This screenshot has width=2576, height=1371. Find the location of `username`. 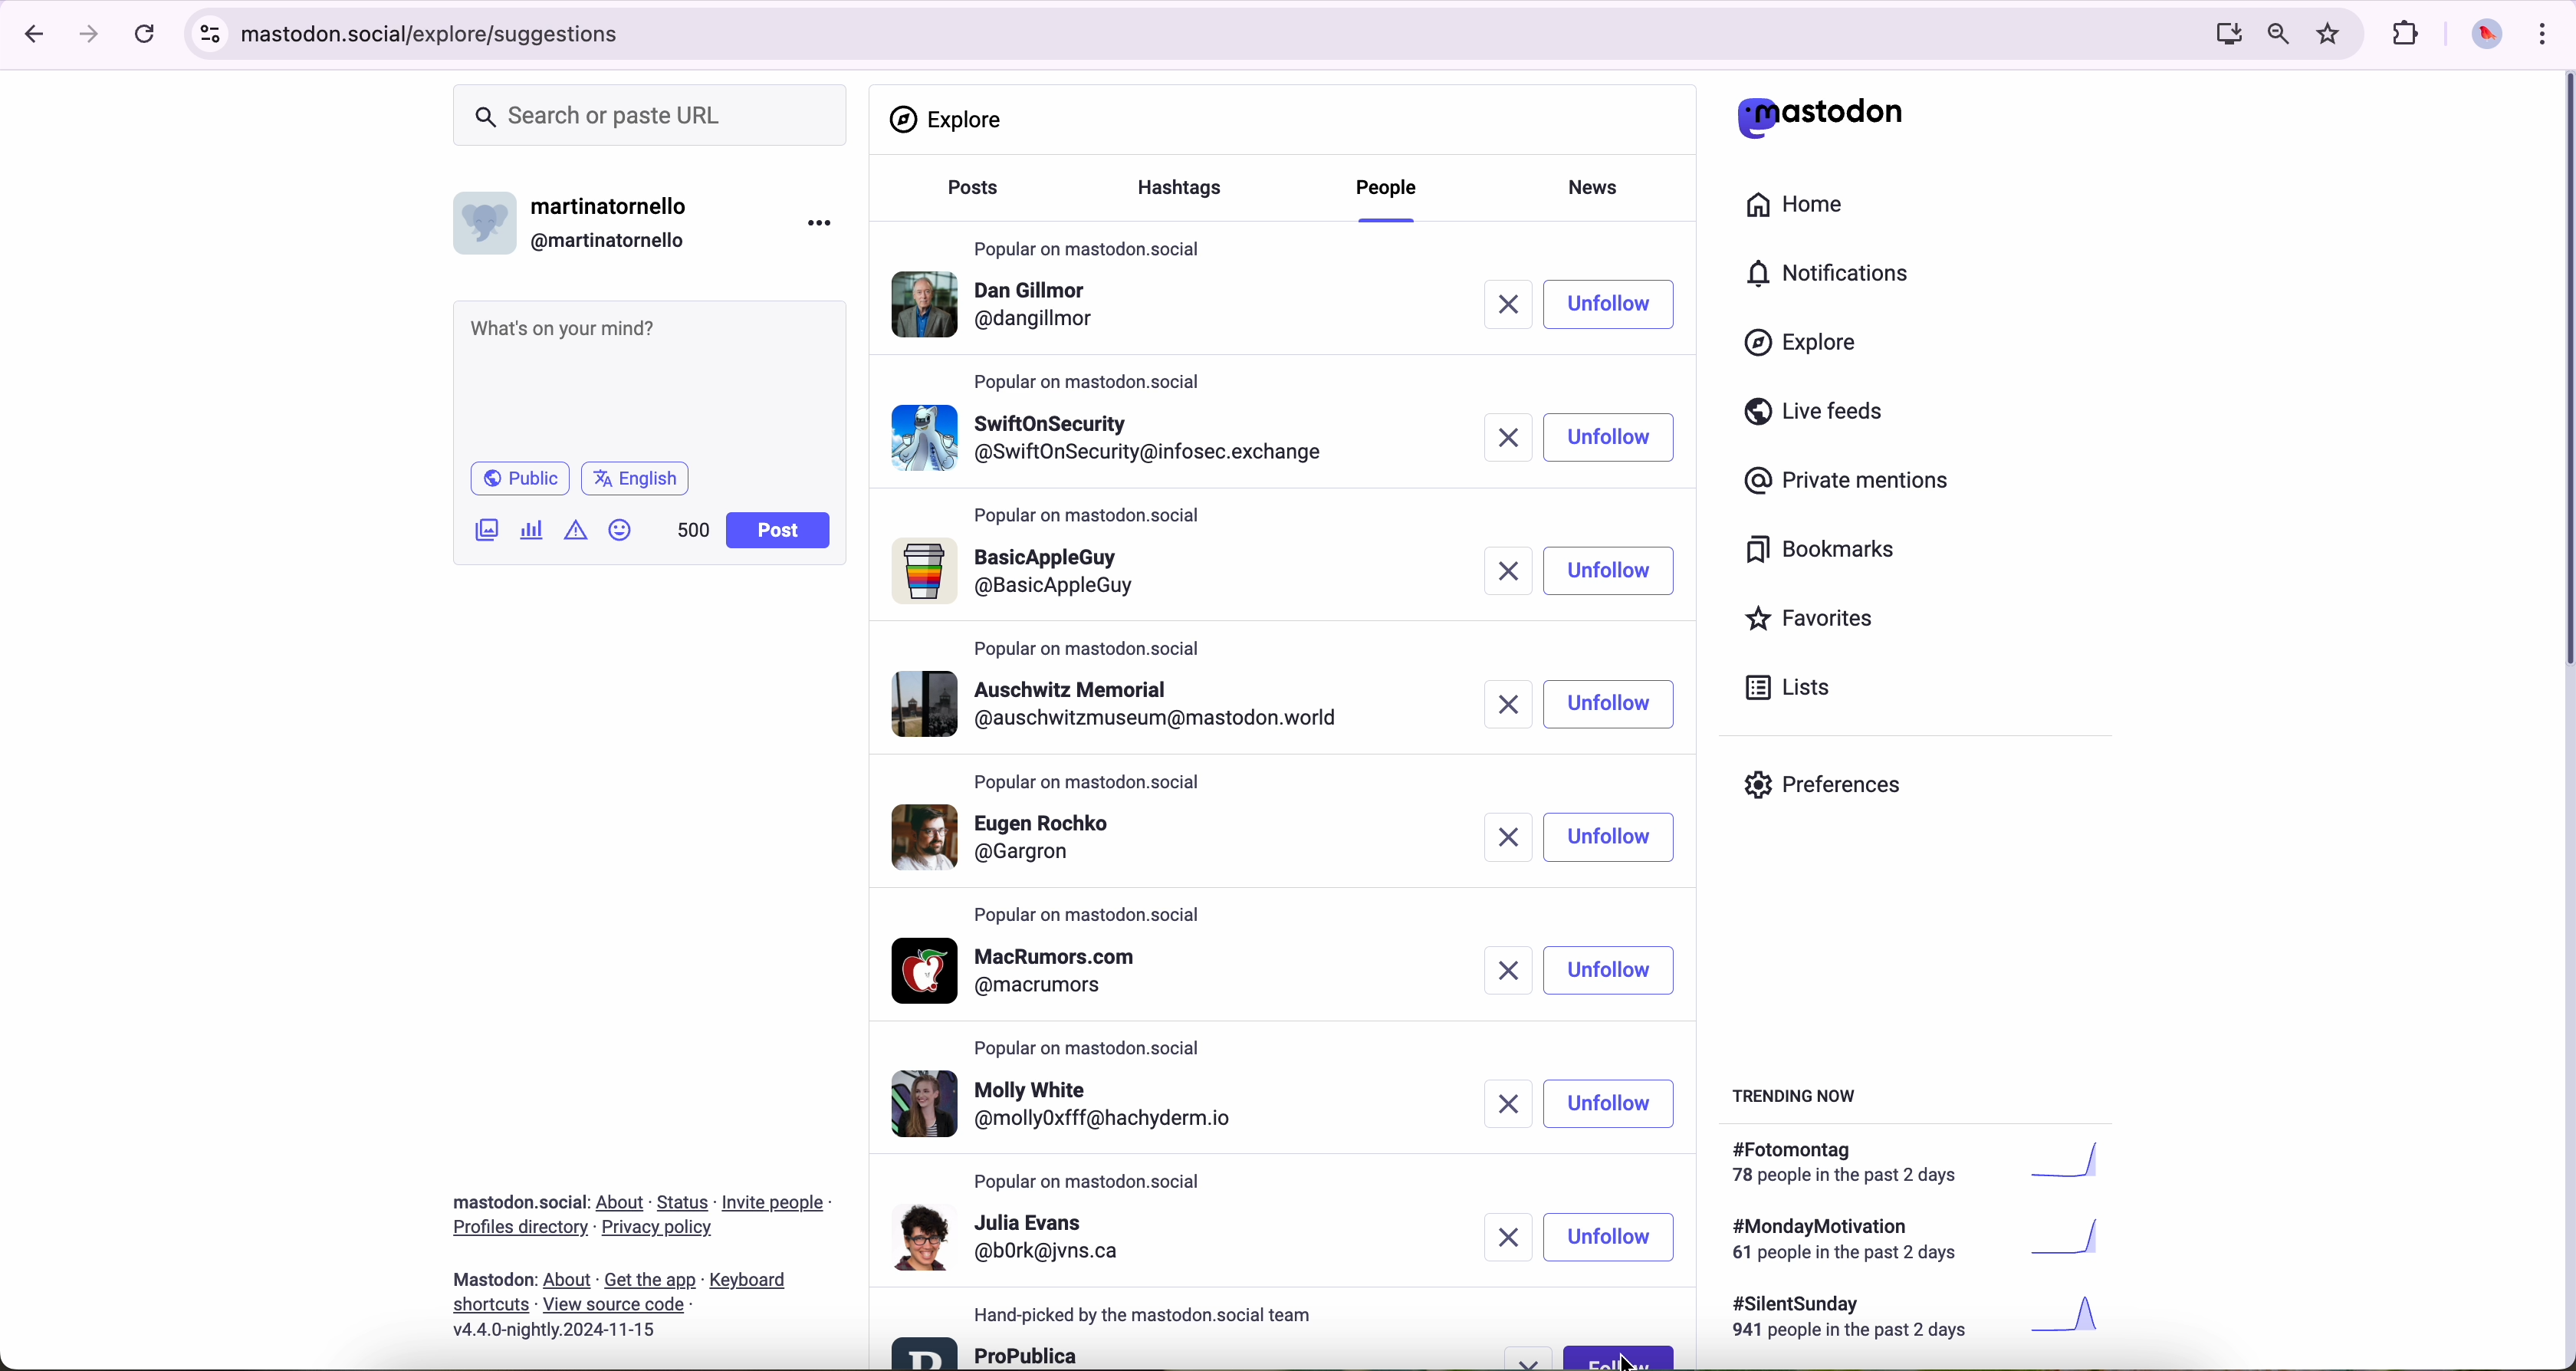

username is located at coordinates (581, 218).